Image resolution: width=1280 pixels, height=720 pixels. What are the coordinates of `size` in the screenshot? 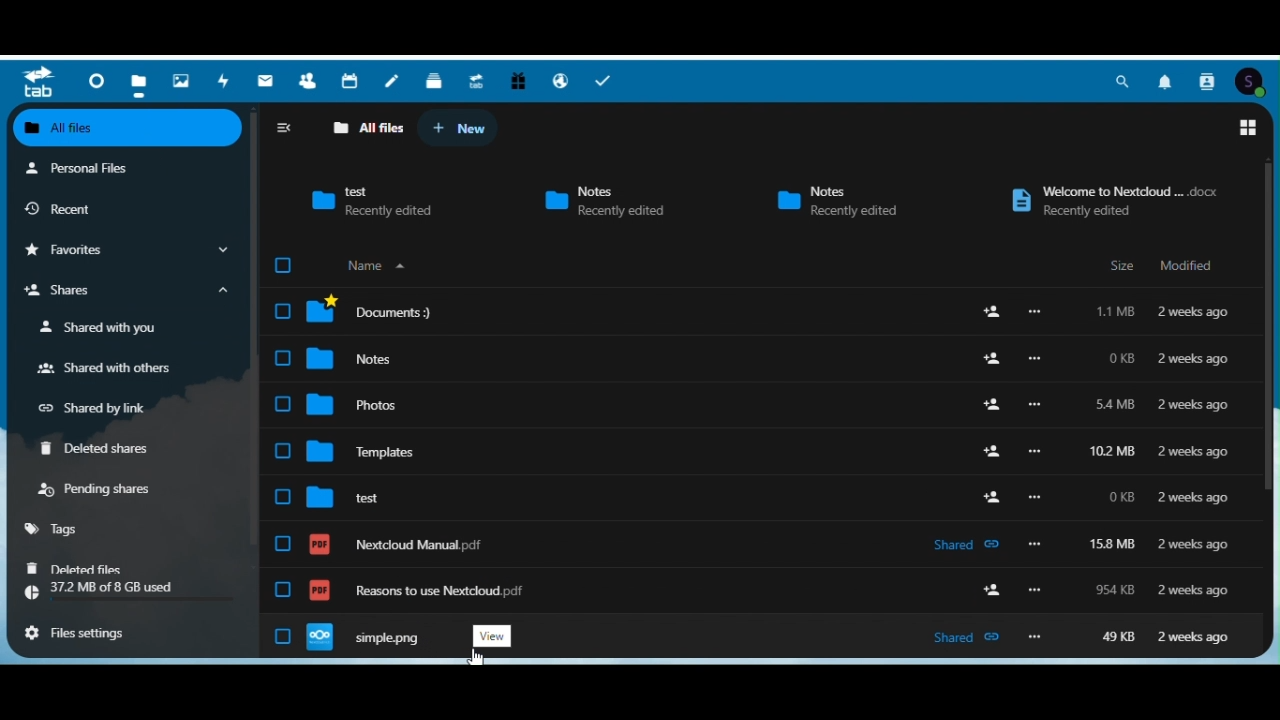 It's located at (1119, 358).